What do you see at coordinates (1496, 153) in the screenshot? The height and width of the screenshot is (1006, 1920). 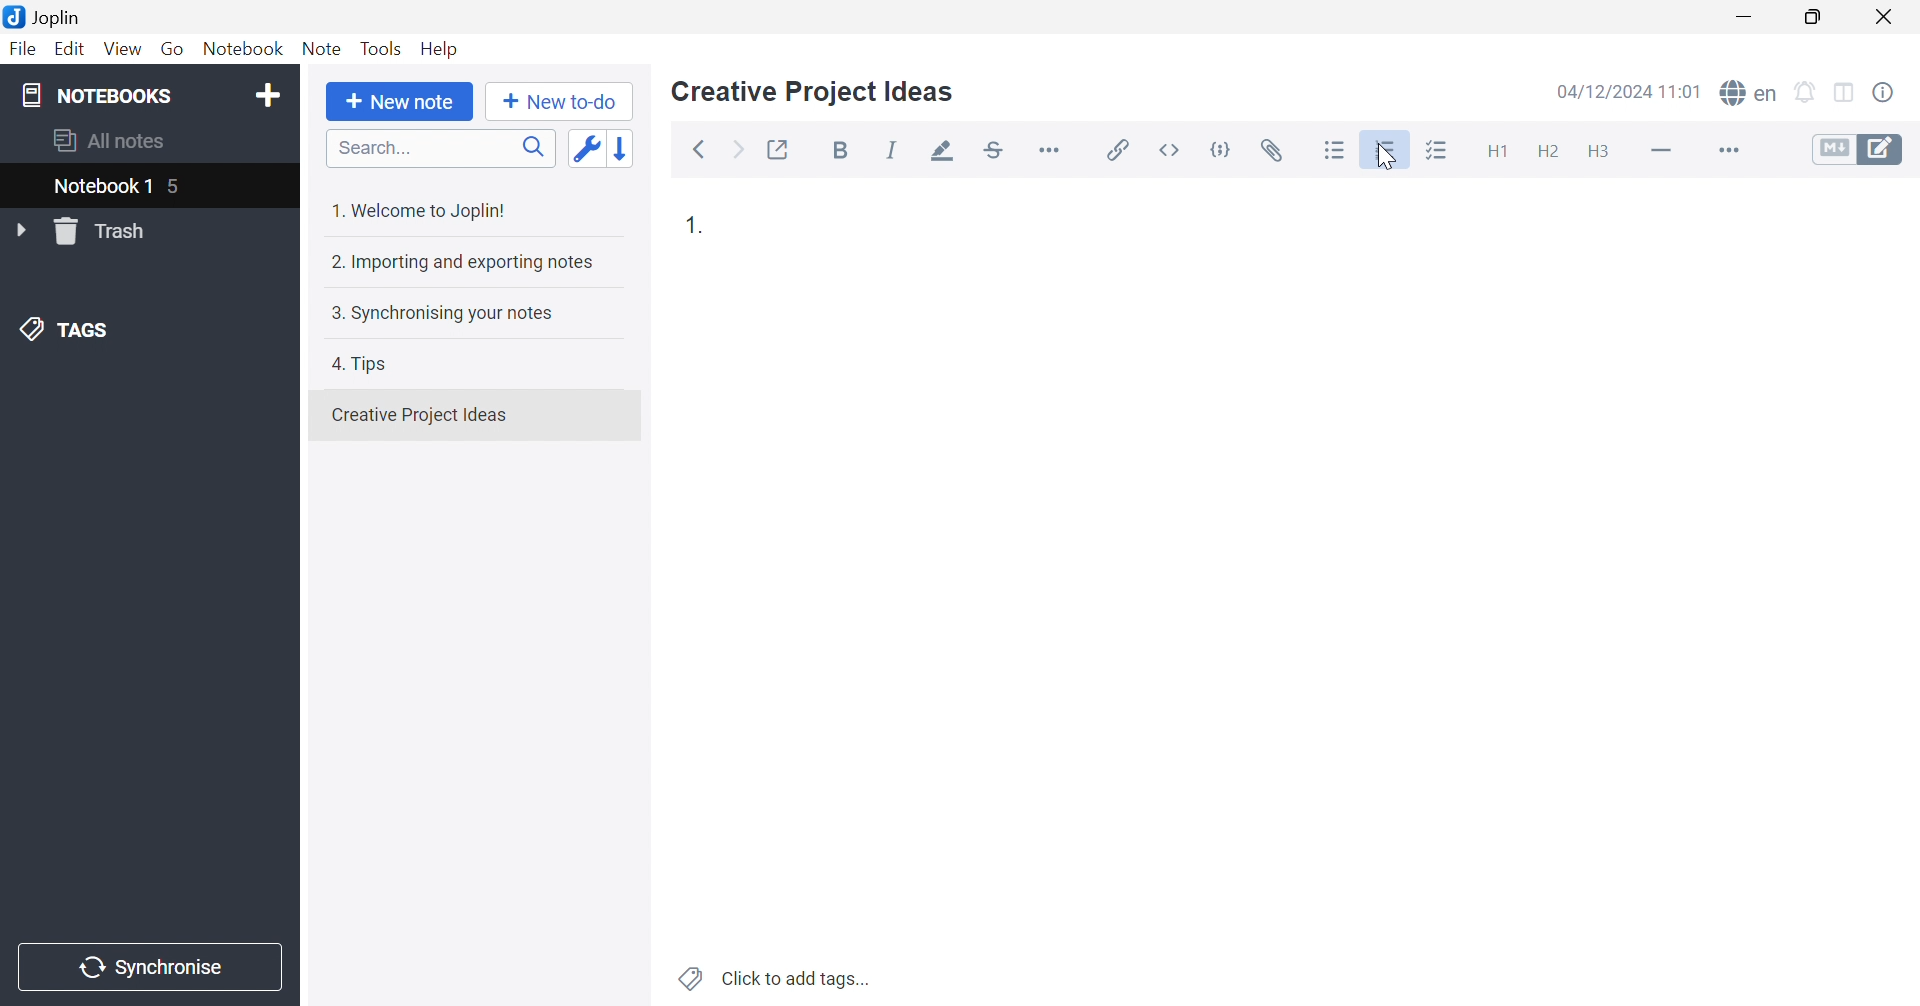 I see `Heading 1` at bounding box center [1496, 153].